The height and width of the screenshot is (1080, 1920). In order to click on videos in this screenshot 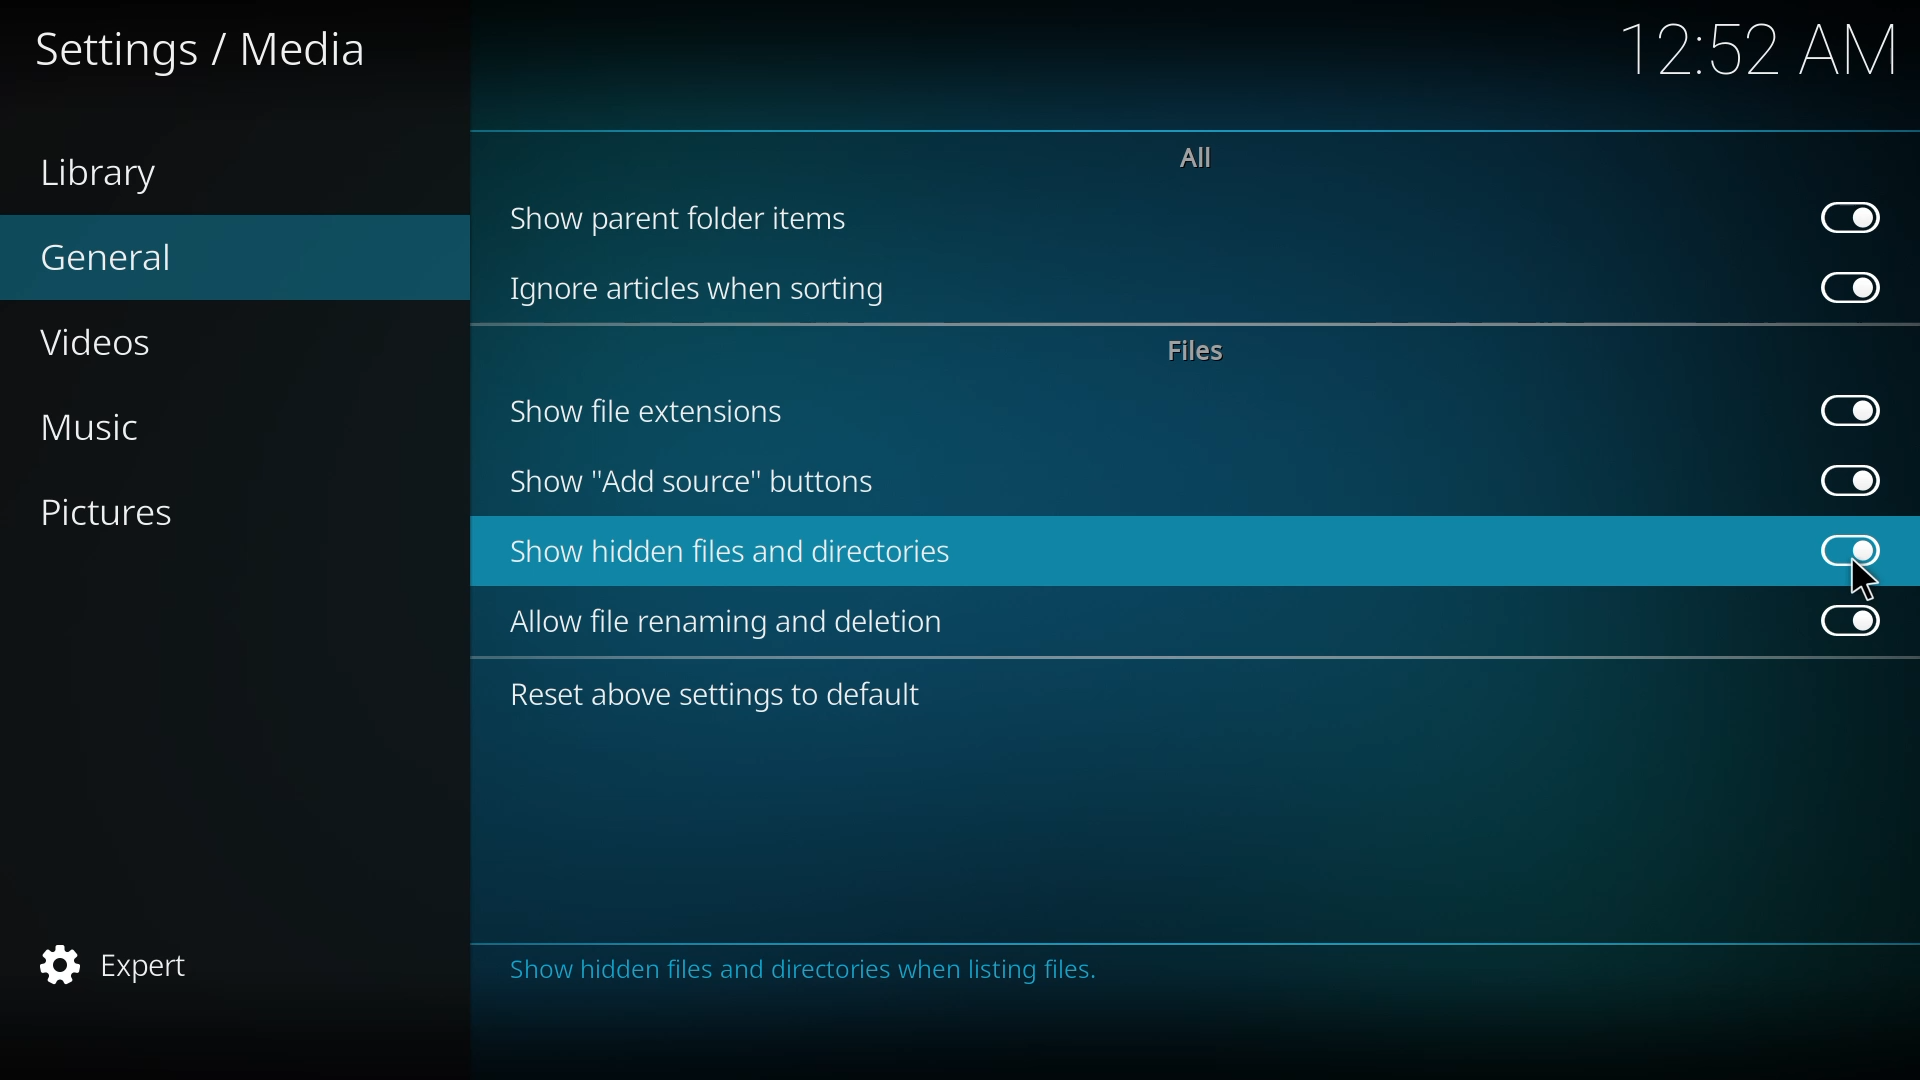, I will do `click(112, 343)`.